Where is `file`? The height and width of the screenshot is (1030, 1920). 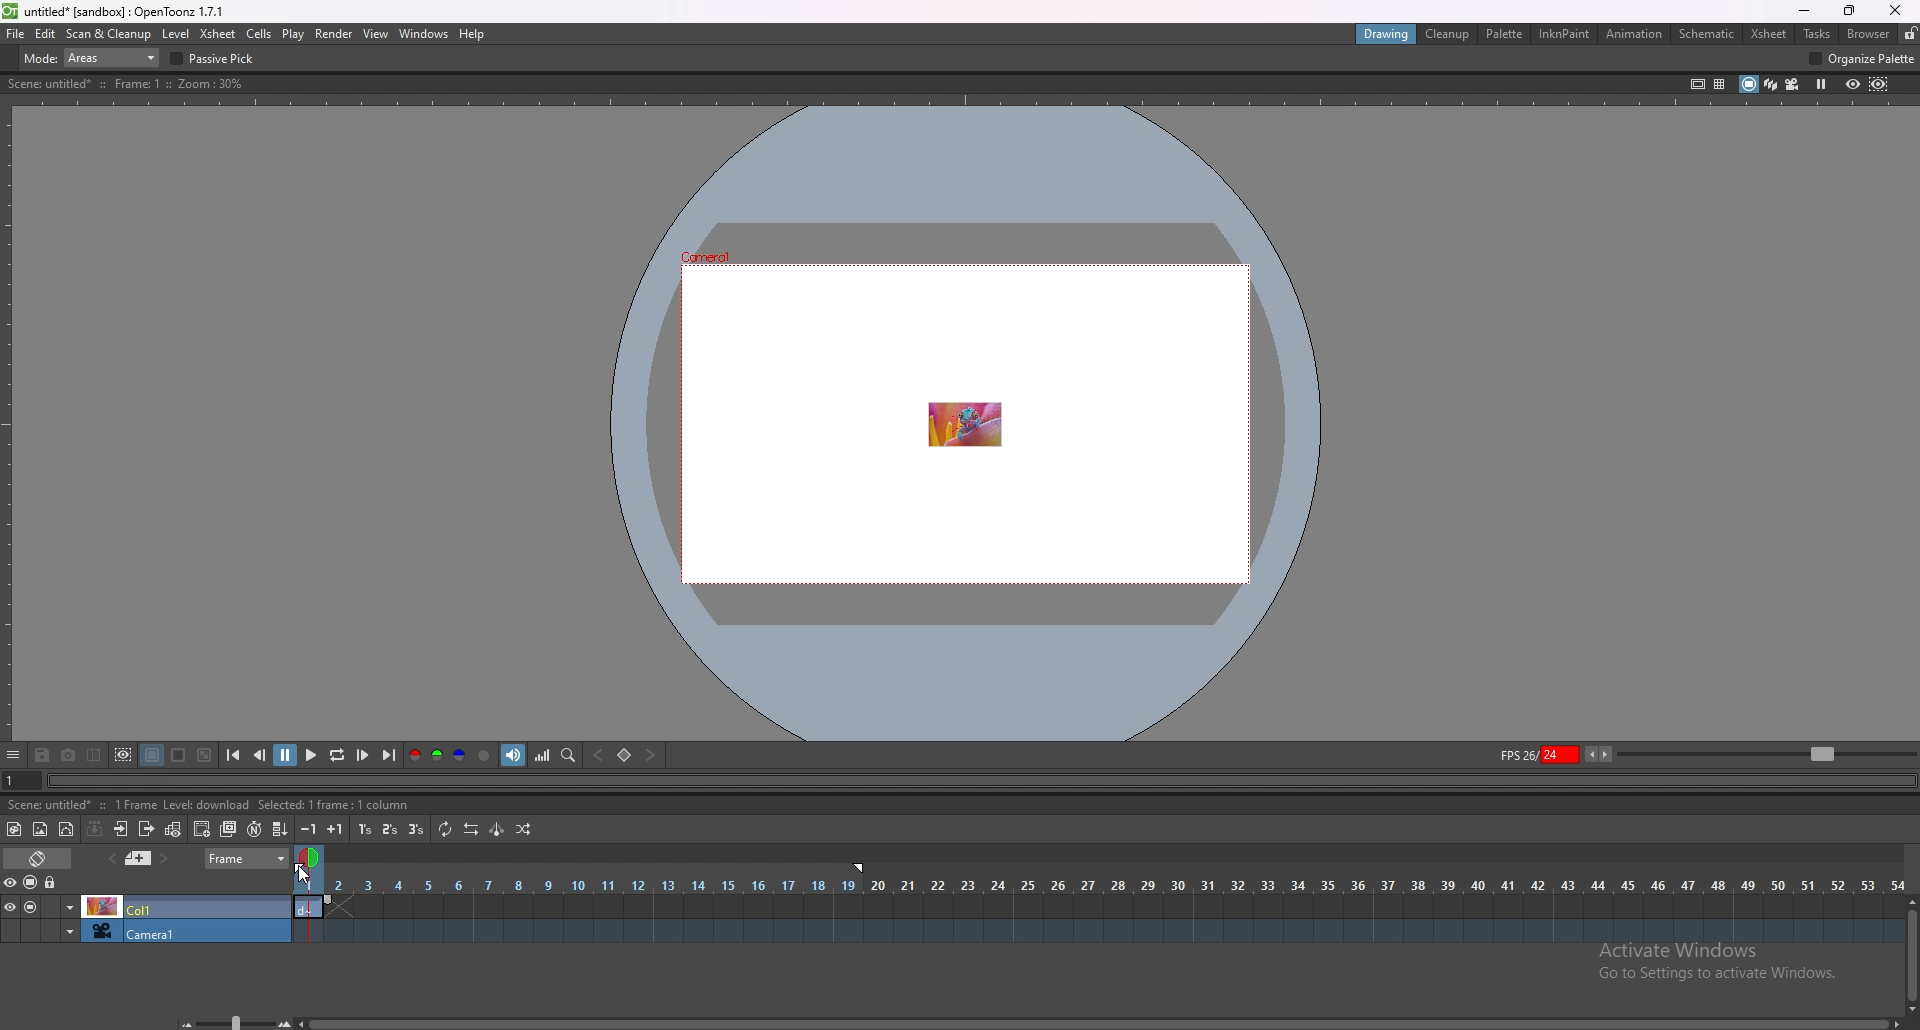
file is located at coordinates (16, 34).